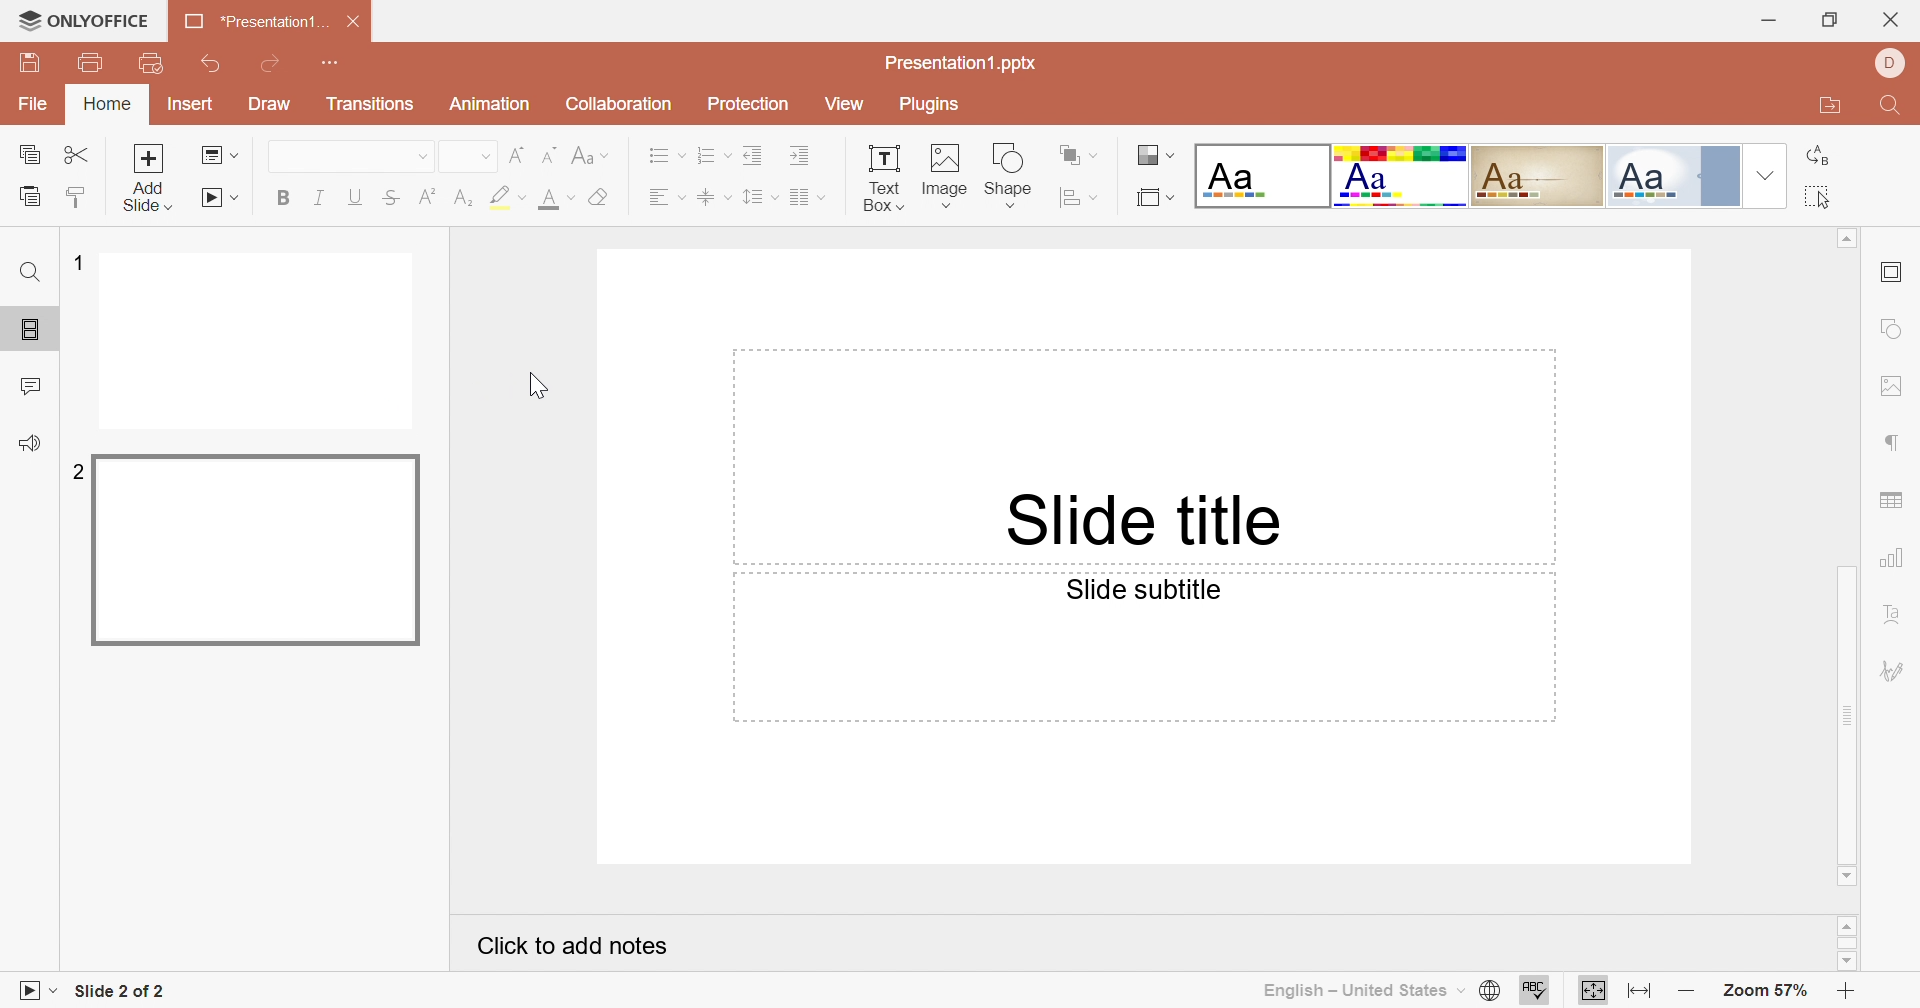 The height and width of the screenshot is (1008, 1920). I want to click on Slide 2, so click(259, 551).